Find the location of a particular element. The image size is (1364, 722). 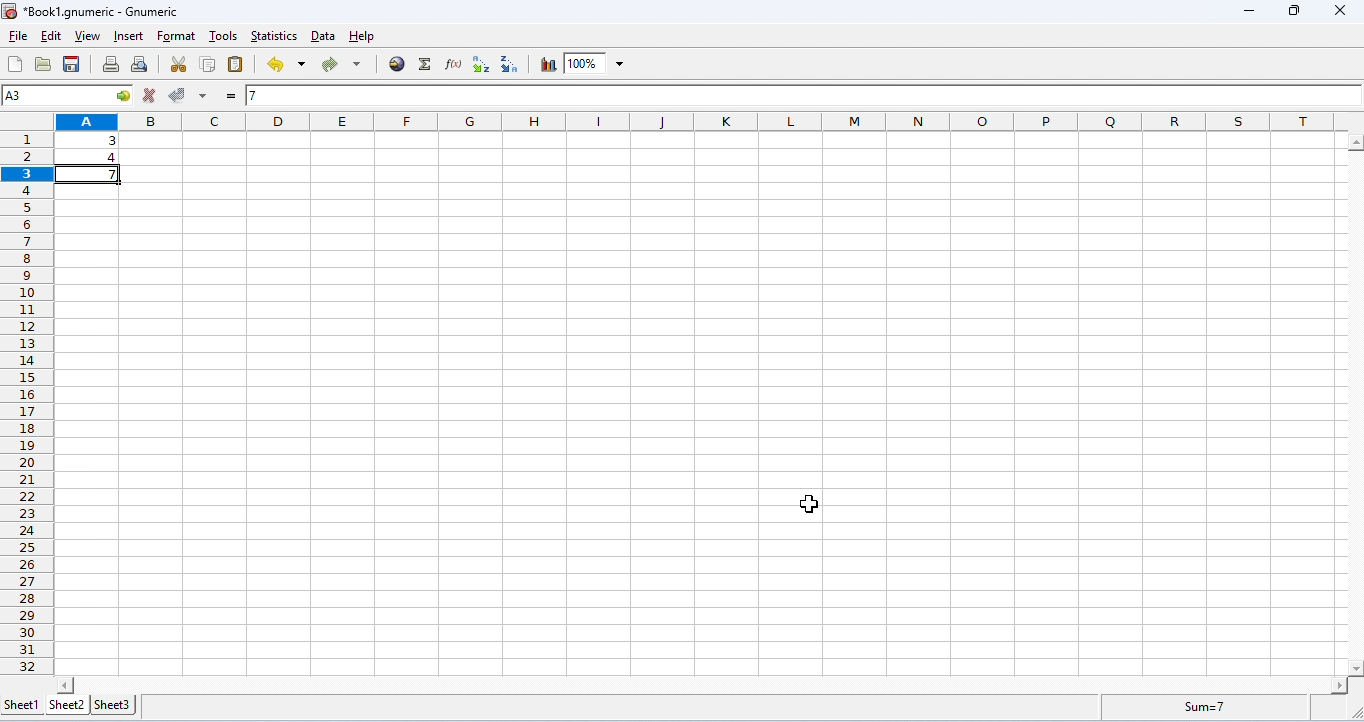

file is located at coordinates (19, 36).